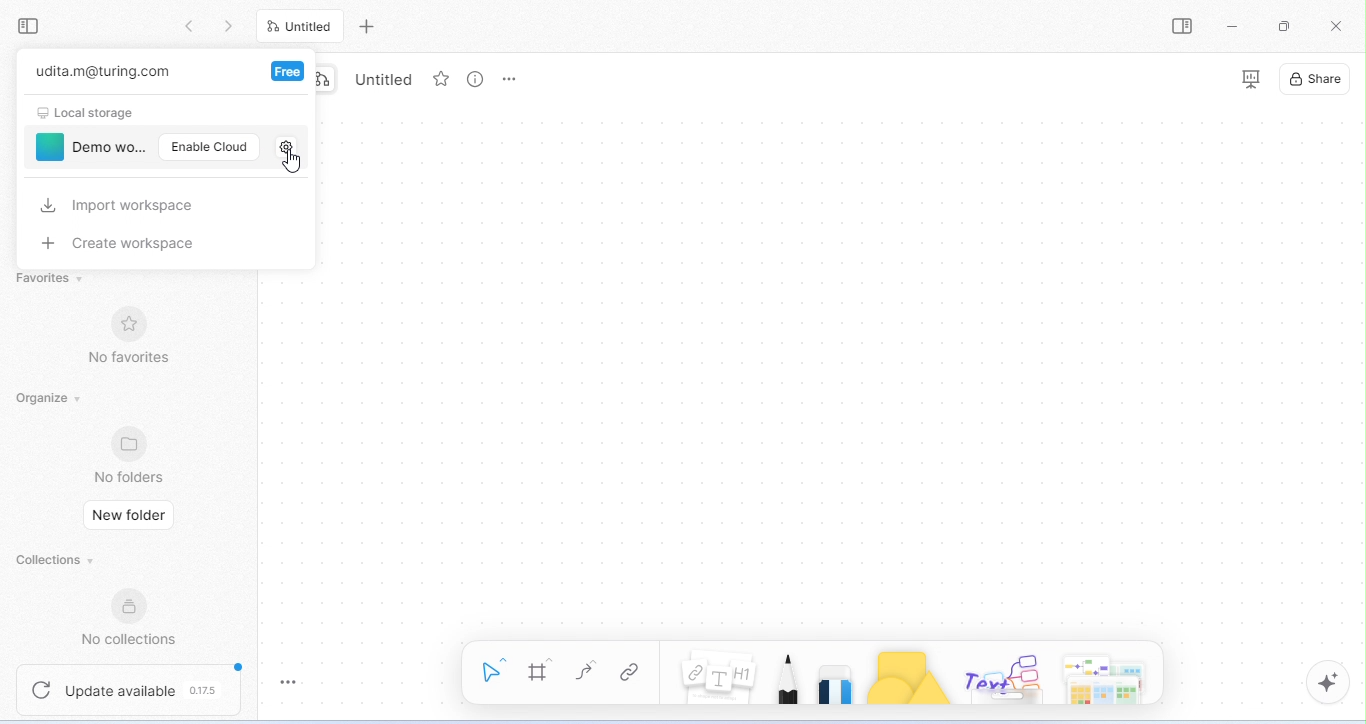  What do you see at coordinates (1233, 25) in the screenshot?
I see `minimize` at bounding box center [1233, 25].